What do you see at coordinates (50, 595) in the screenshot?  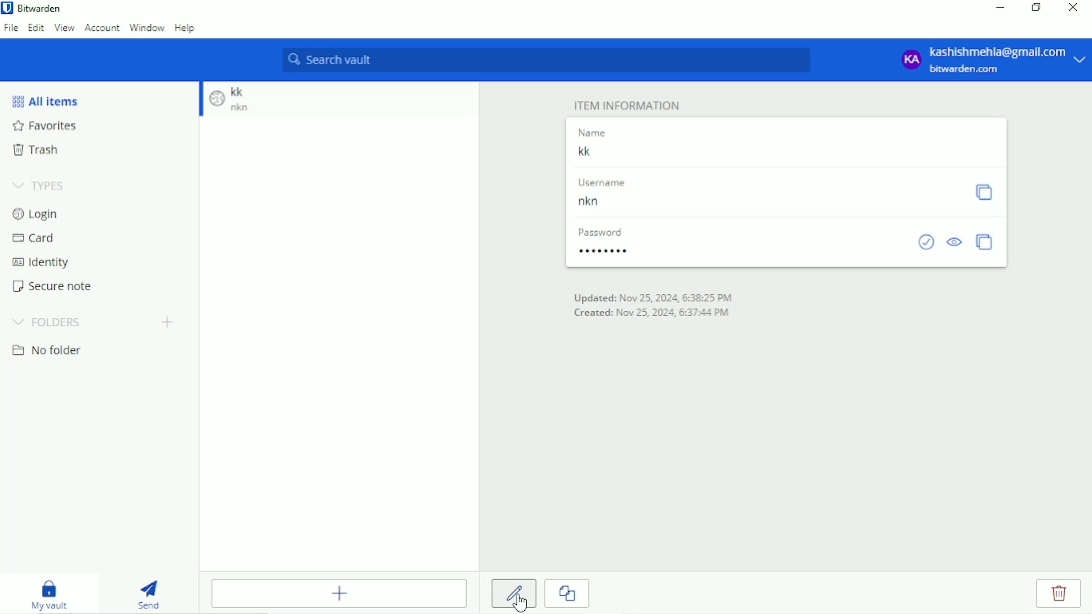 I see `My vault` at bounding box center [50, 595].